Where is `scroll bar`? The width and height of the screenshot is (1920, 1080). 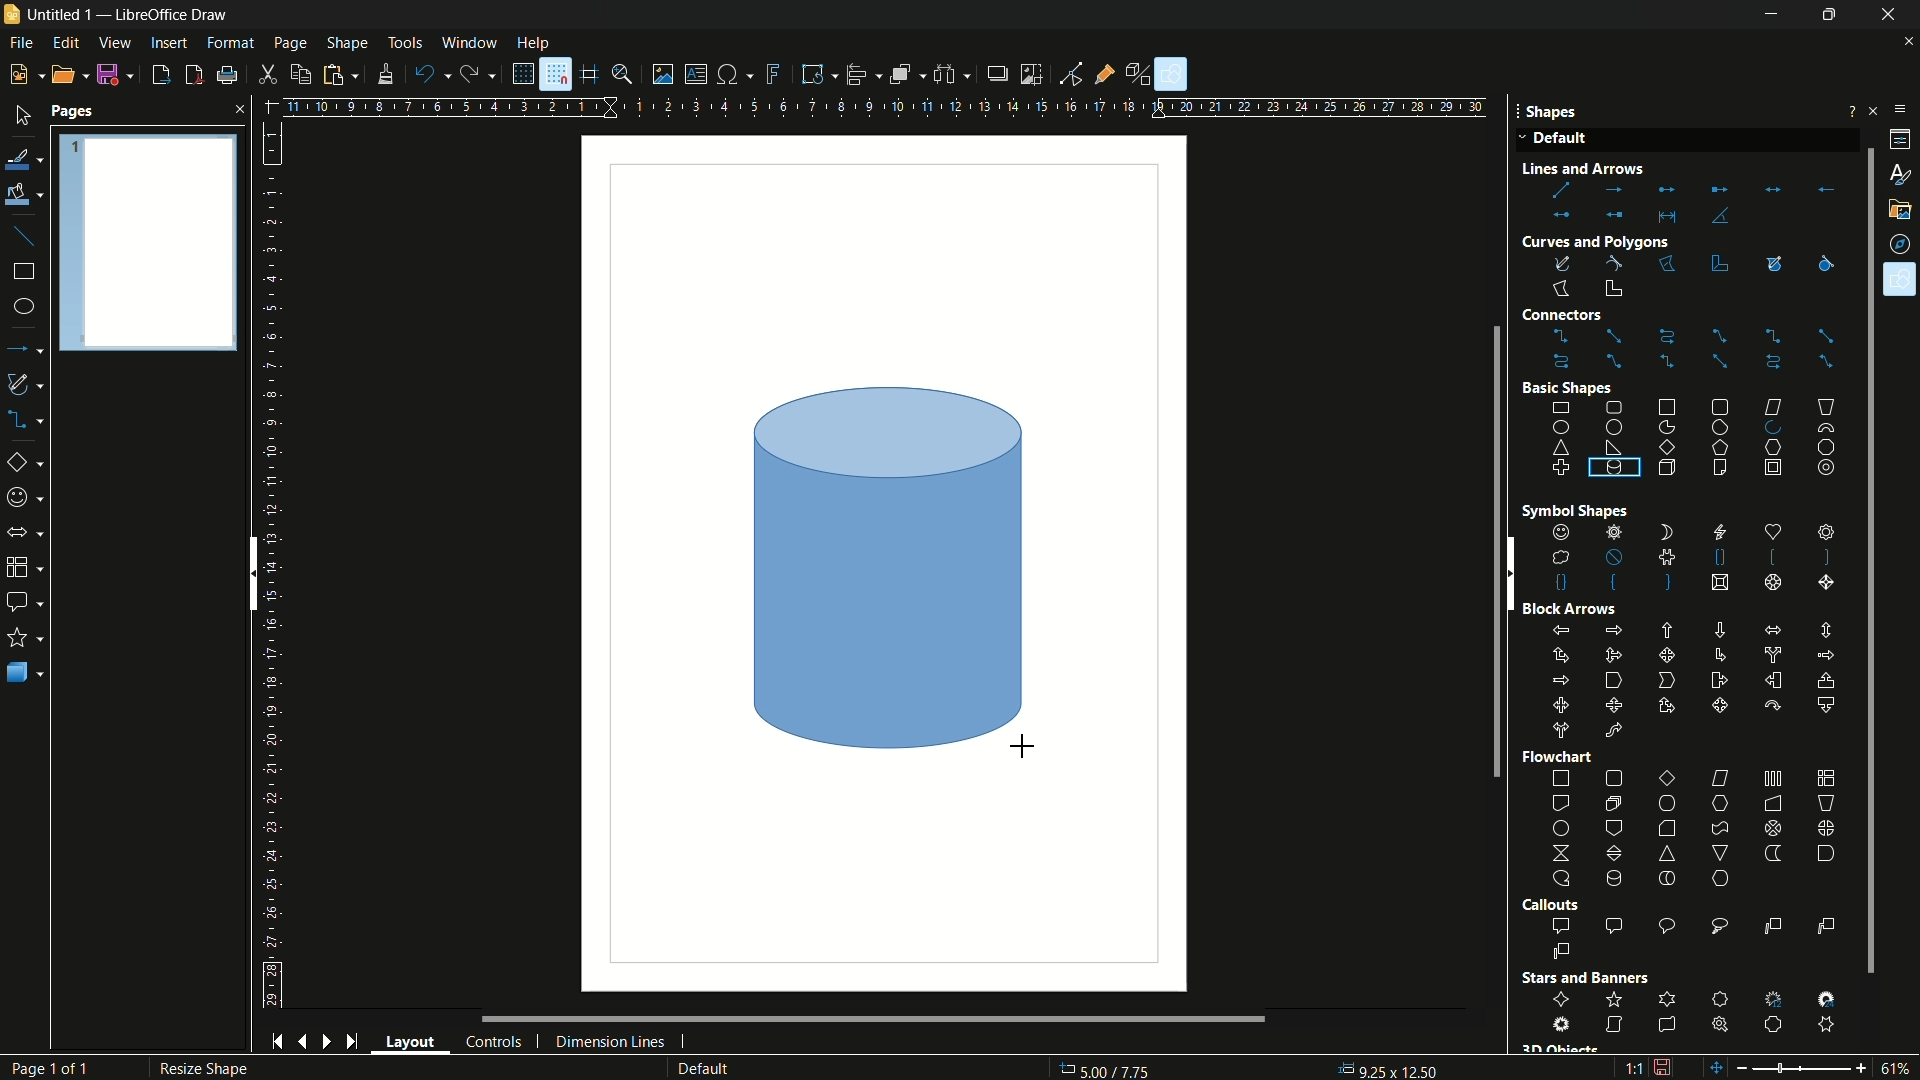 scroll bar is located at coordinates (1861, 558).